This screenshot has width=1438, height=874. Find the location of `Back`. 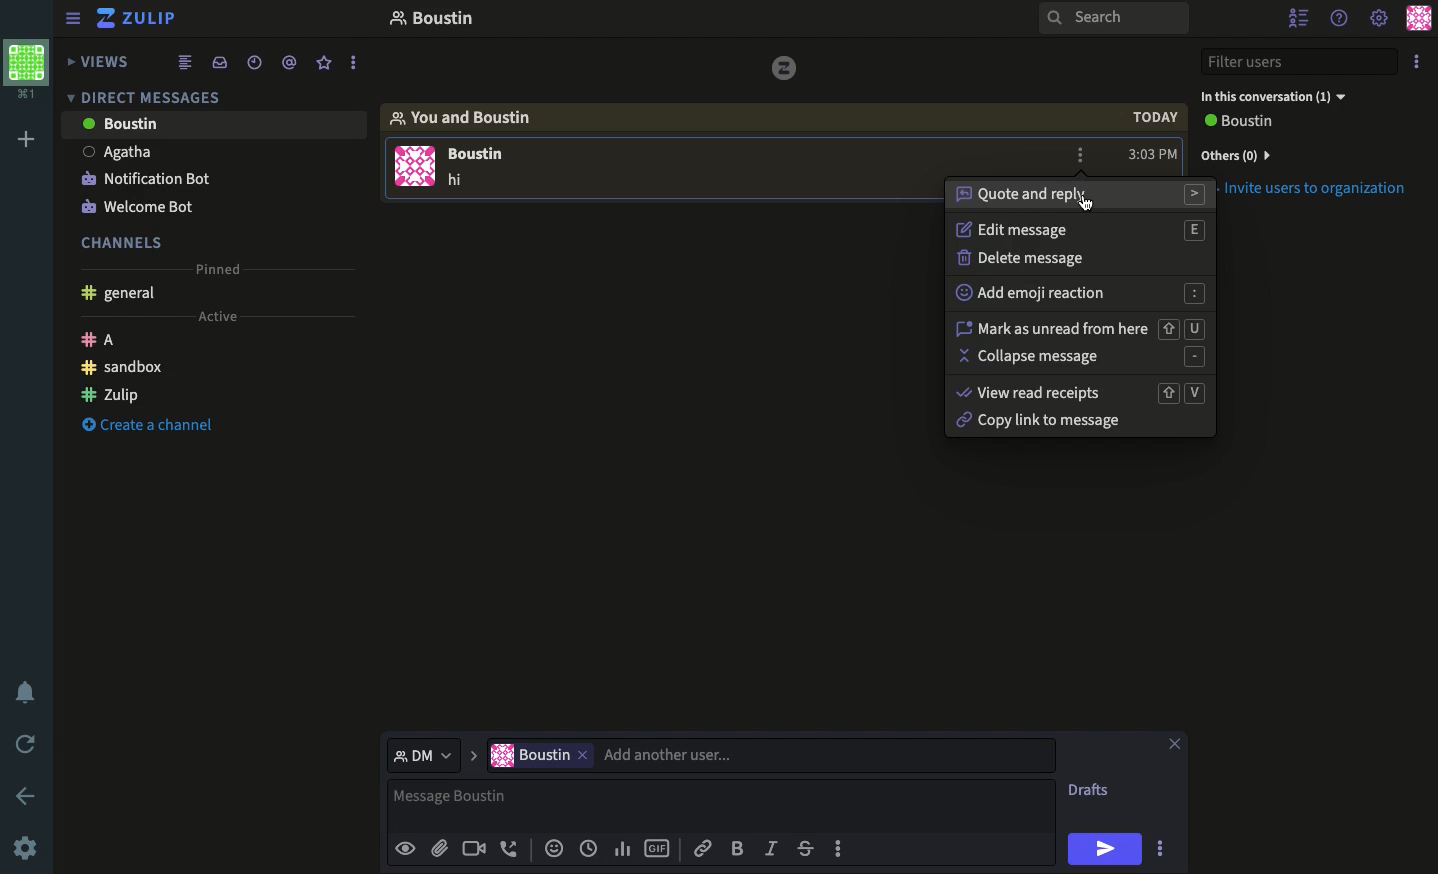

Back is located at coordinates (27, 794).